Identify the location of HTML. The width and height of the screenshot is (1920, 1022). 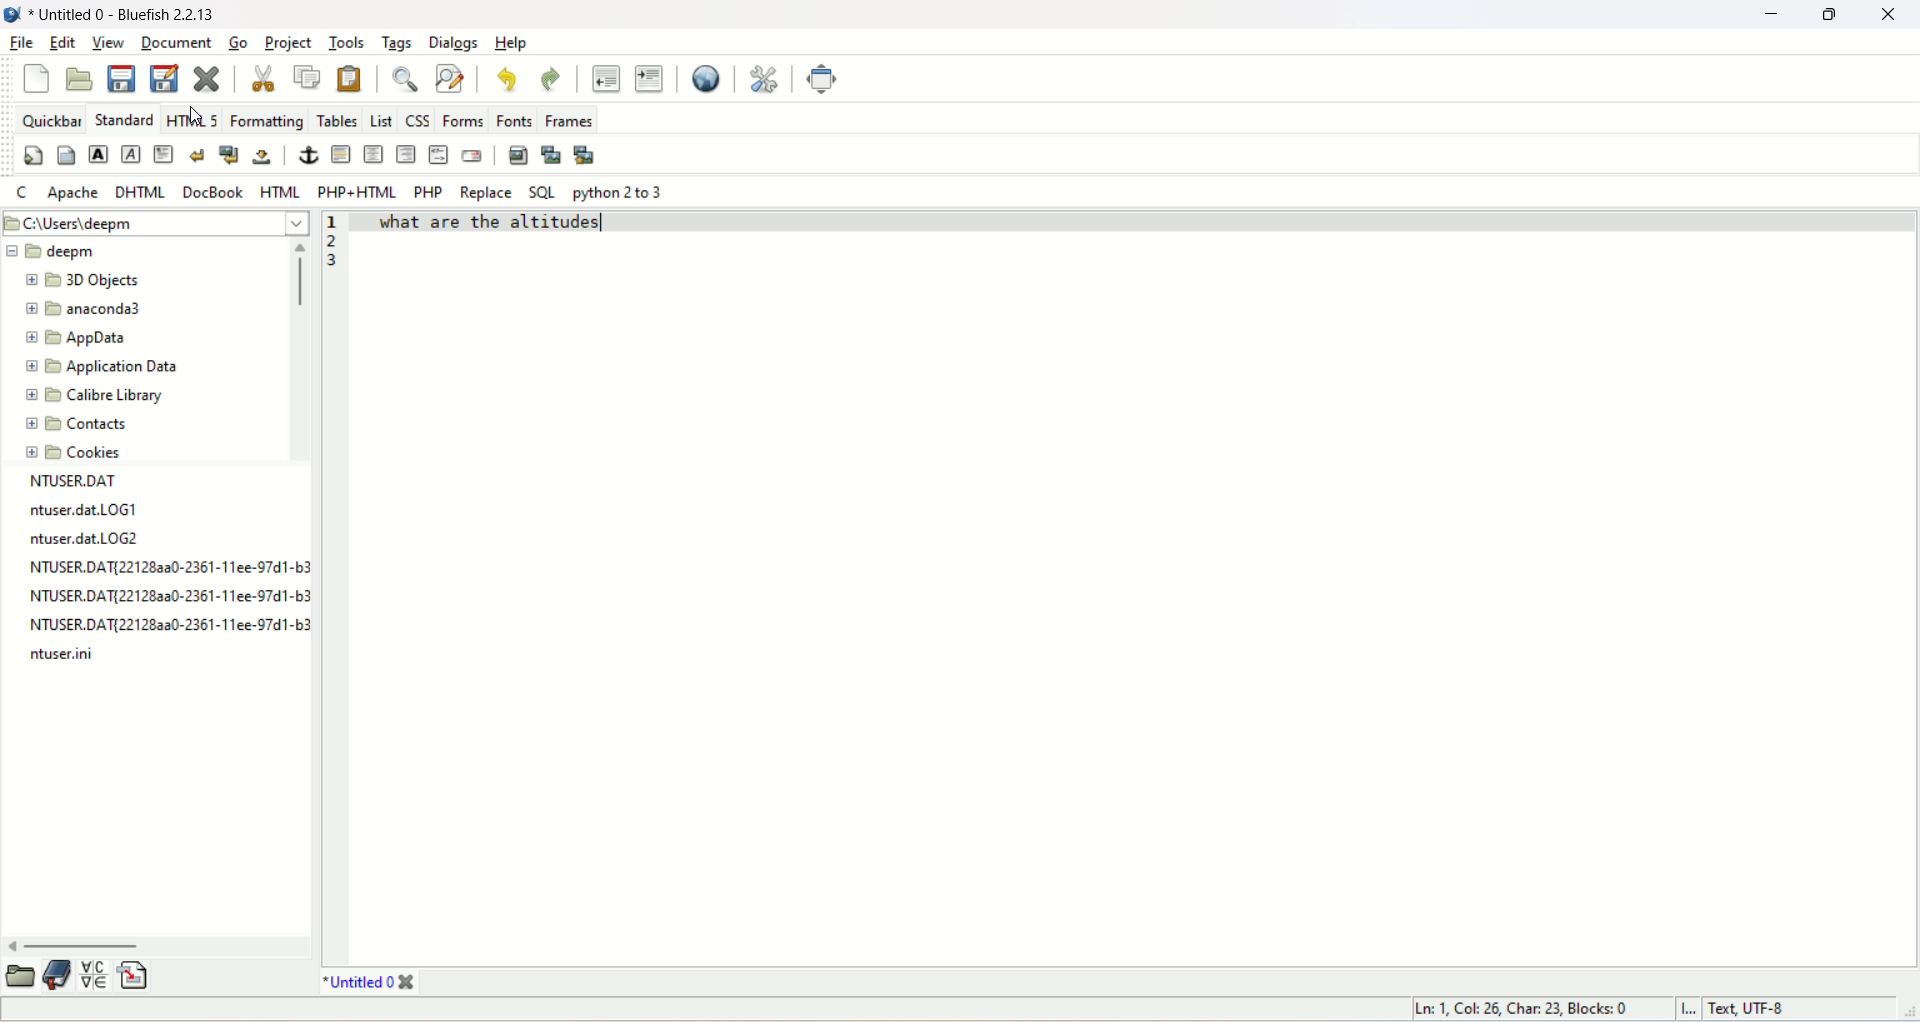
(195, 121).